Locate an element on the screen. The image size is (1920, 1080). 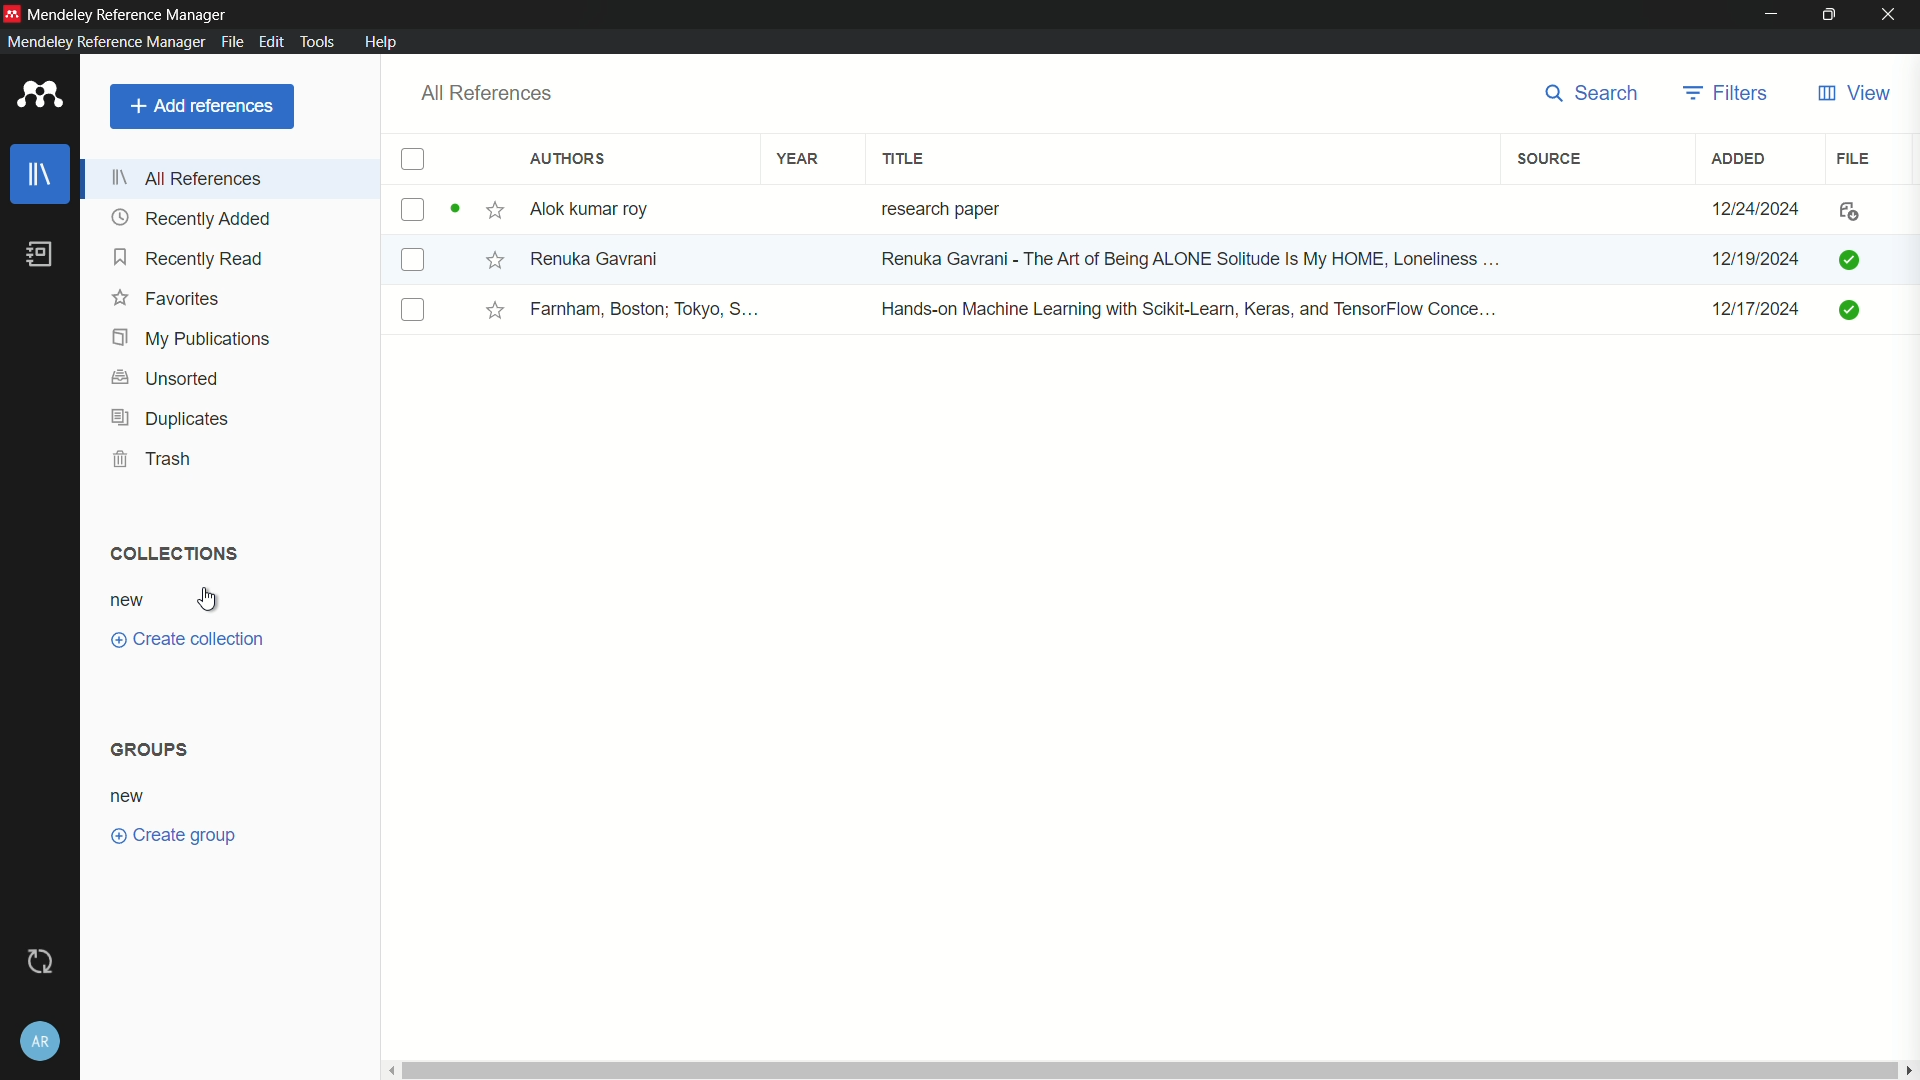
library is located at coordinates (42, 177).